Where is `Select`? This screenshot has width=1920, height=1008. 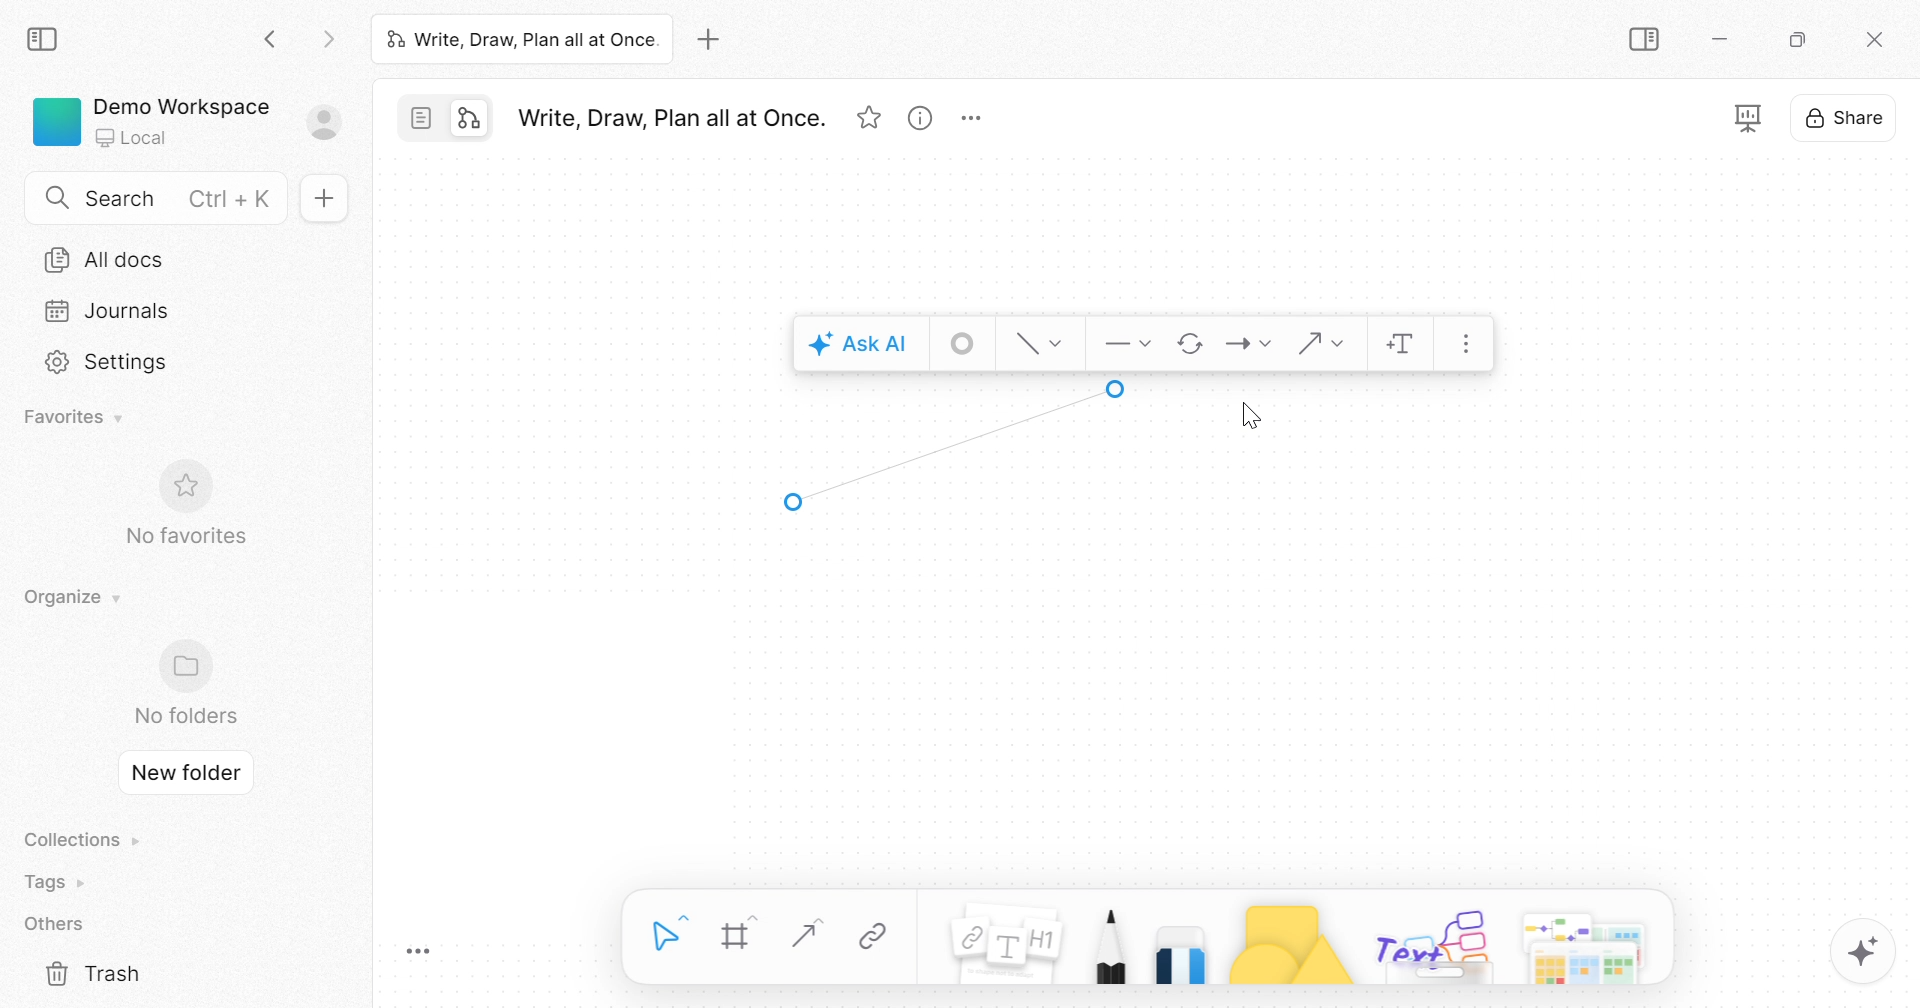 Select is located at coordinates (669, 934).